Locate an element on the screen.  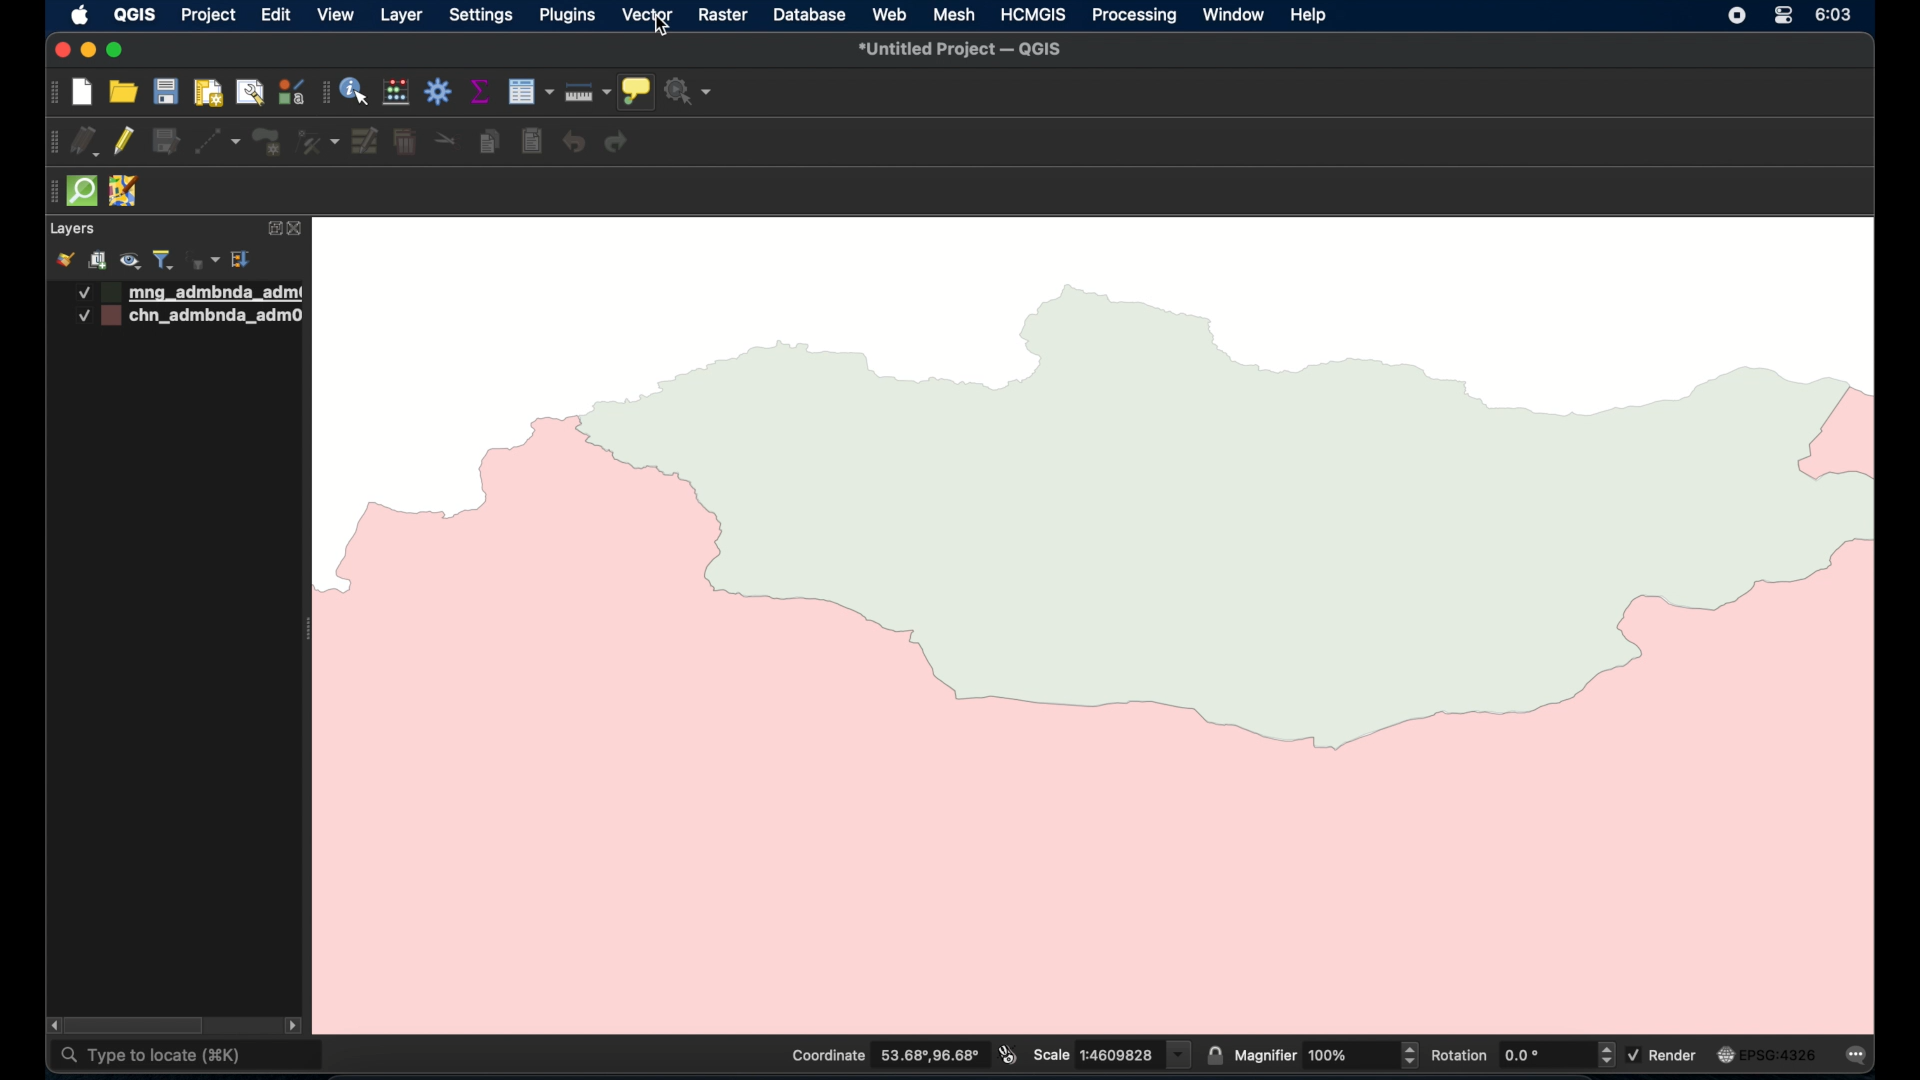
cursor is located at coordinates (665, 29).